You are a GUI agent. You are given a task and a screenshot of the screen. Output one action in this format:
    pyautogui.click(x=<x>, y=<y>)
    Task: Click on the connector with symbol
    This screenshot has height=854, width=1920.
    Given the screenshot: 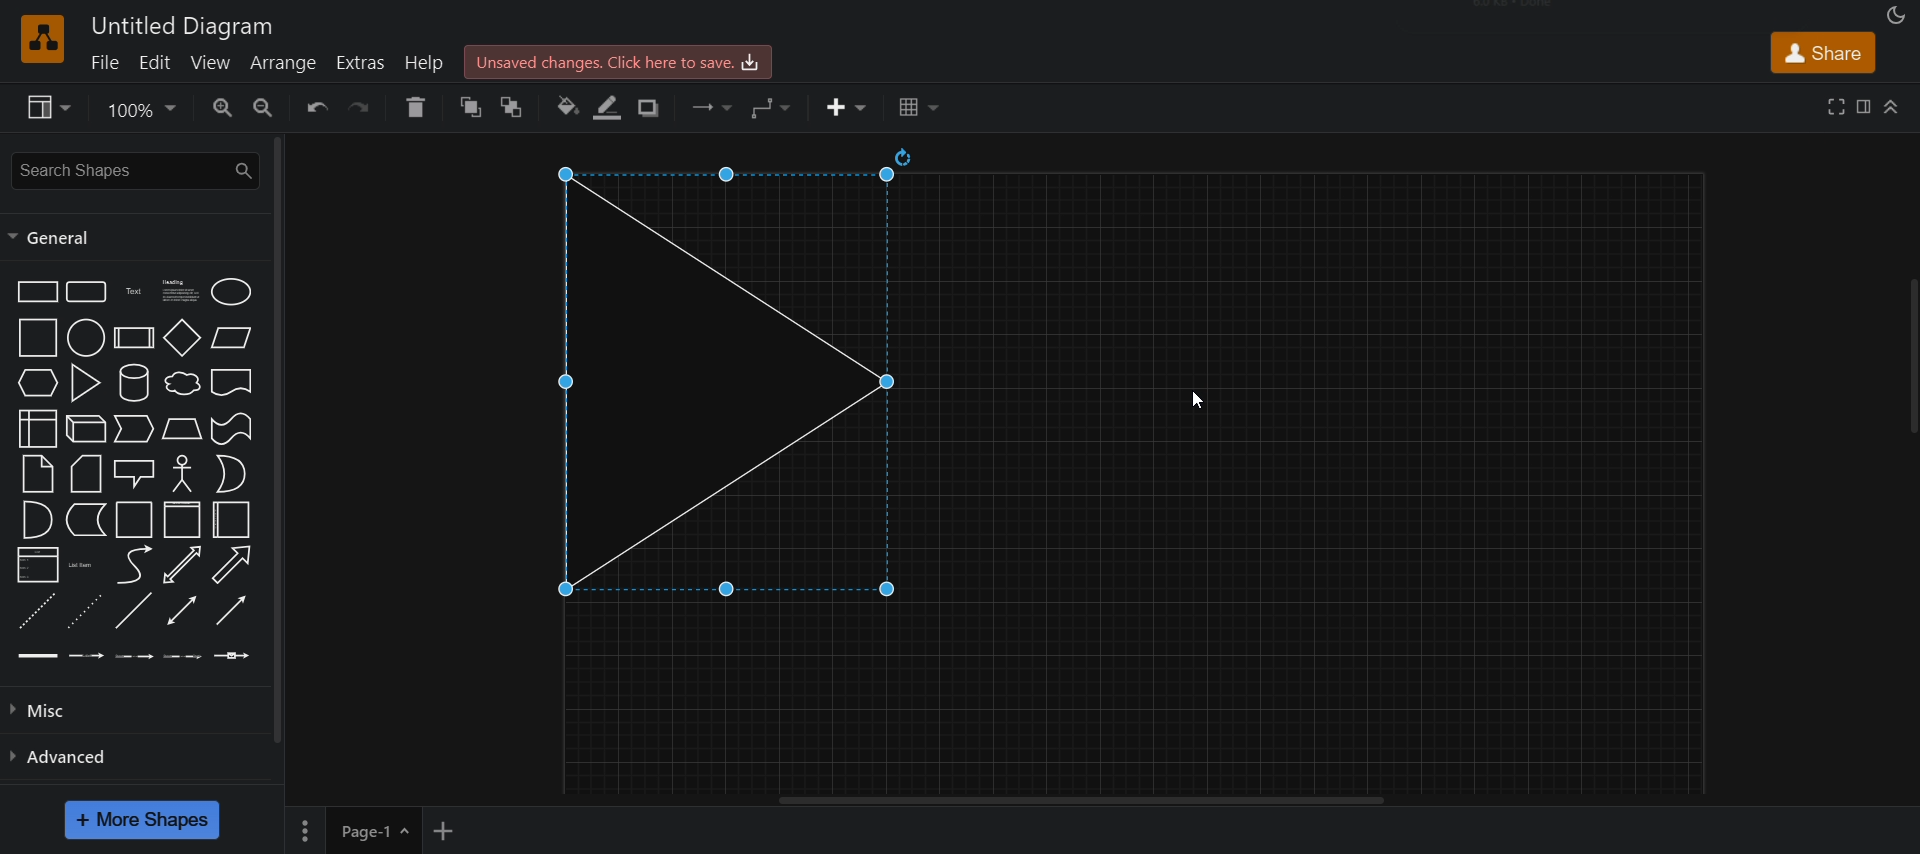 What is the action you would take?
    pyautogui.click(x=231, y=657)
    